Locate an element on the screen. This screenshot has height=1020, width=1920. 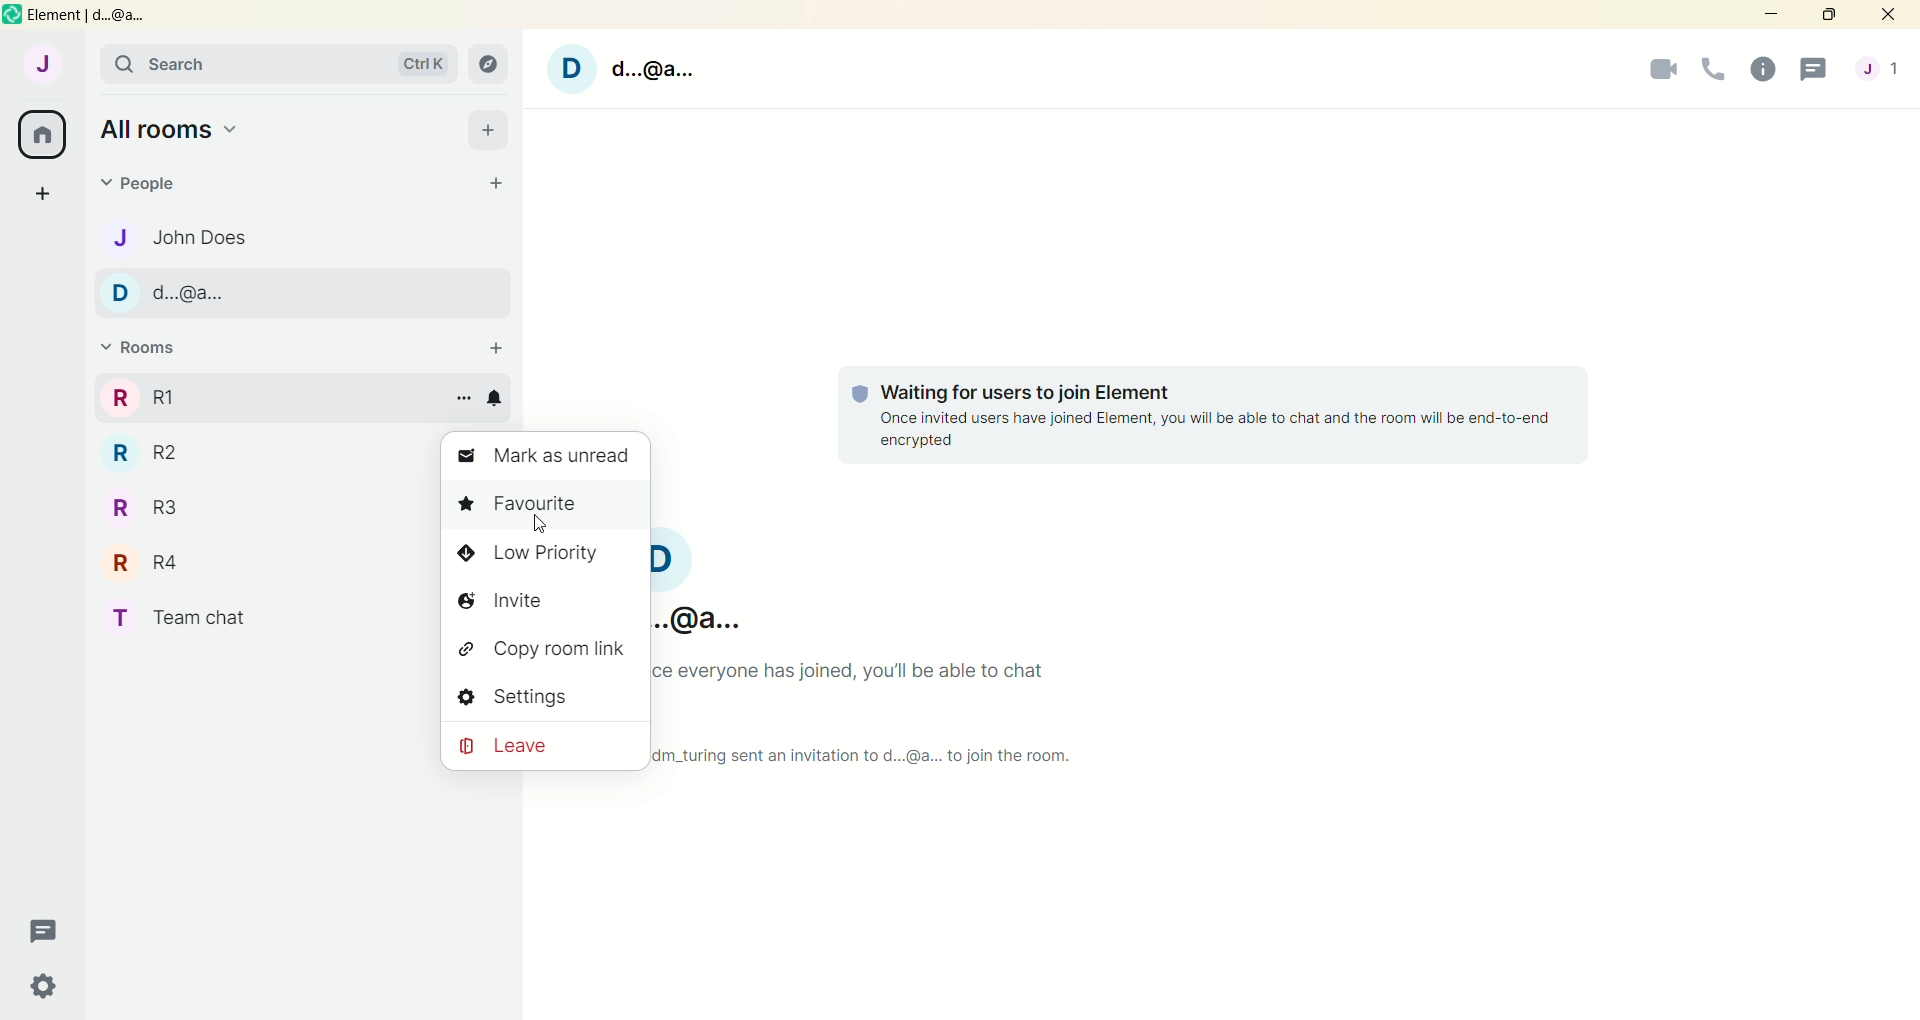
Favourite is located at coordinates (541, 499).